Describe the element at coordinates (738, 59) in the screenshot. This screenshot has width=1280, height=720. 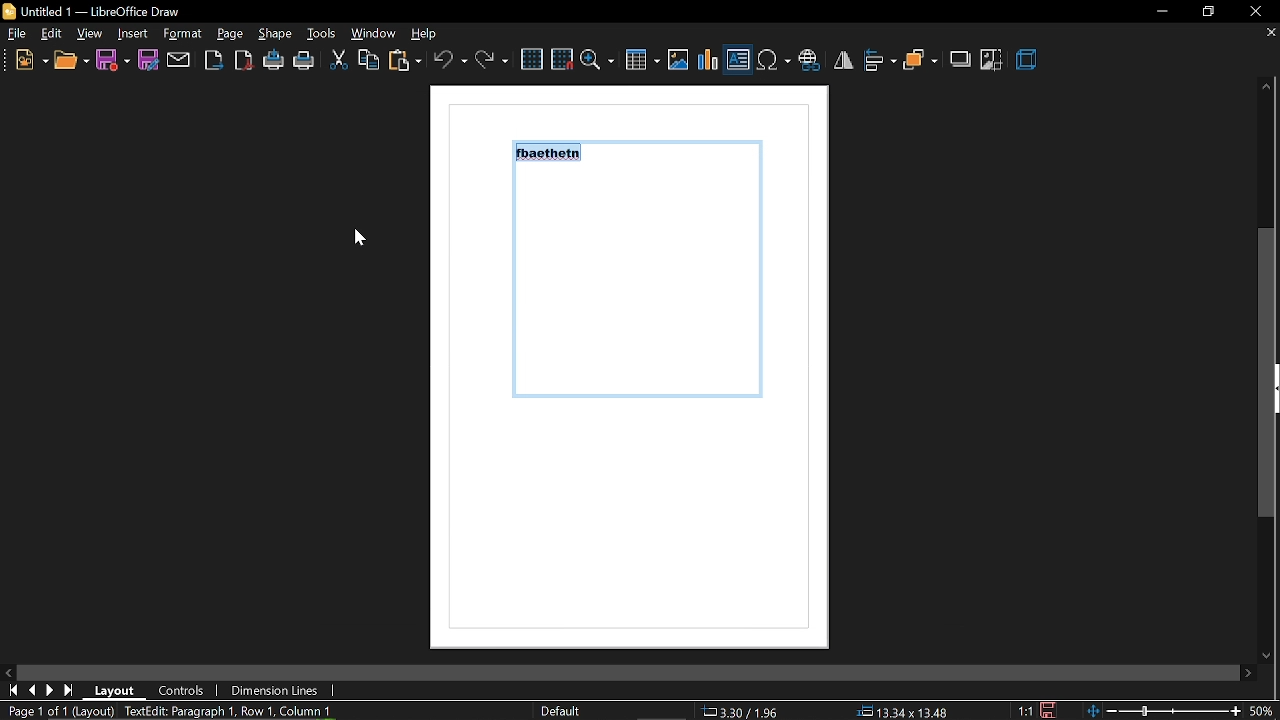
I see `Insert text` at that location.